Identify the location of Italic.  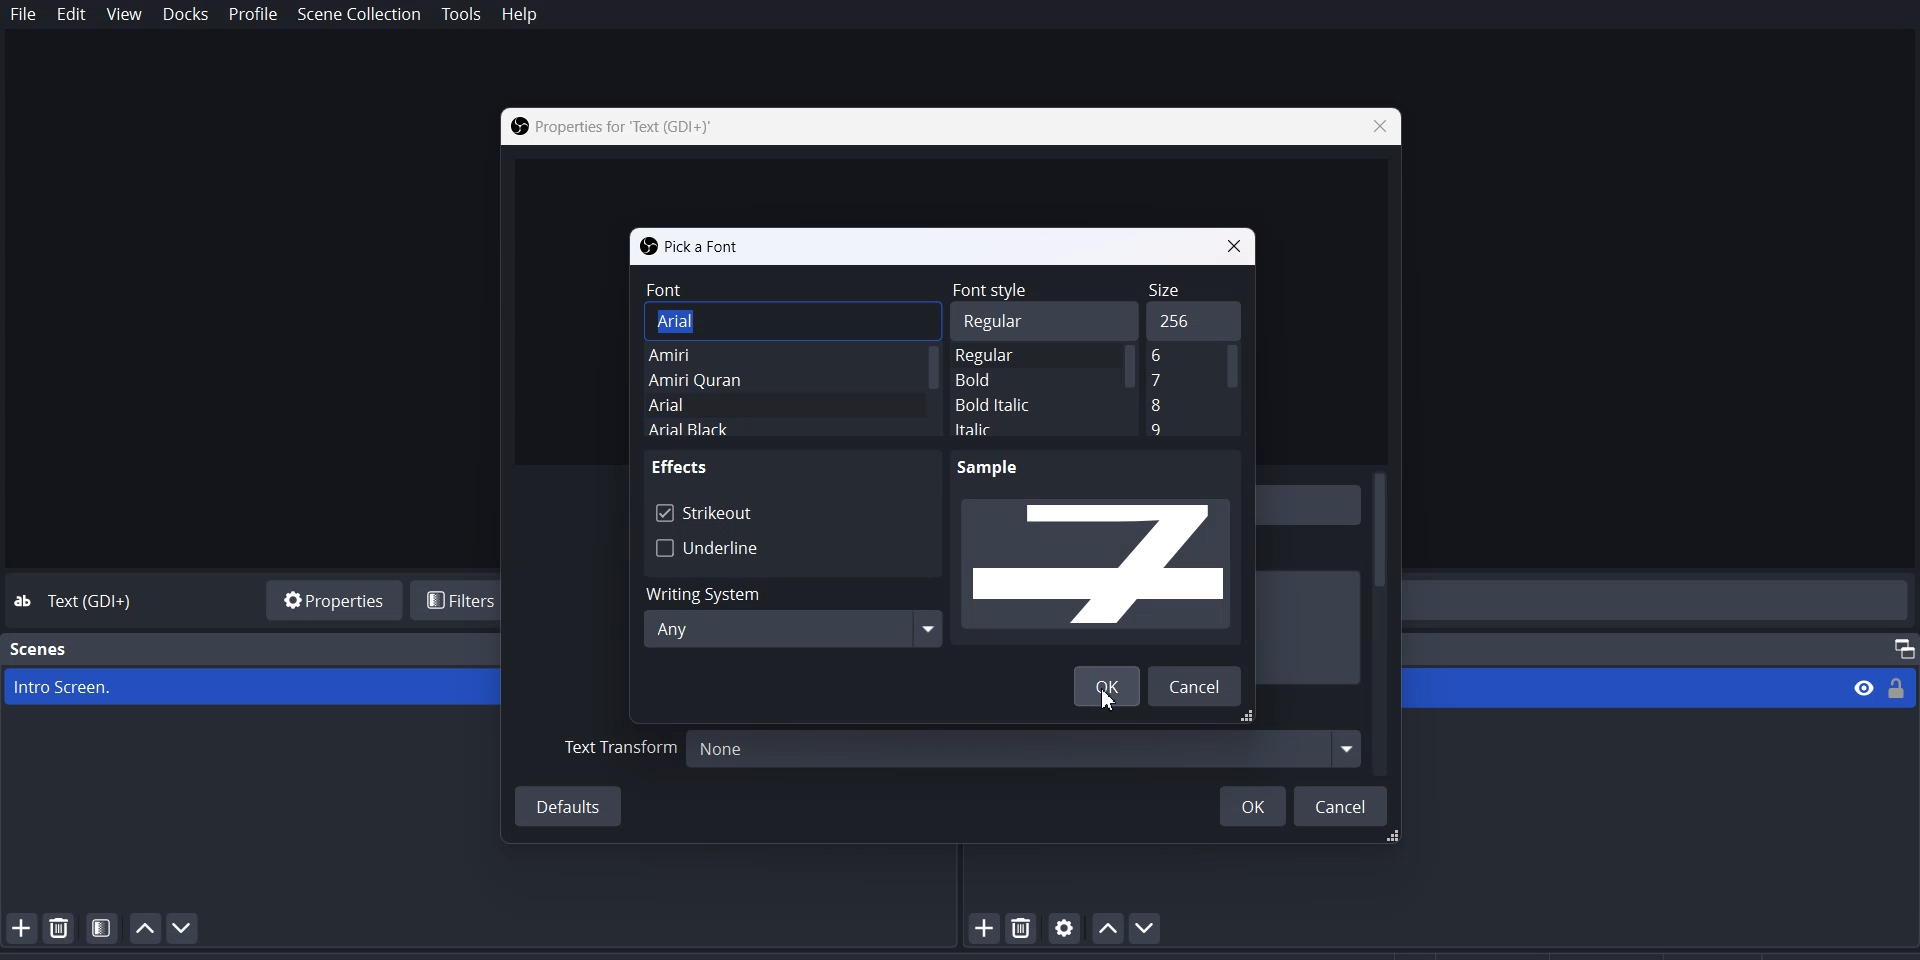
(1013, 429).